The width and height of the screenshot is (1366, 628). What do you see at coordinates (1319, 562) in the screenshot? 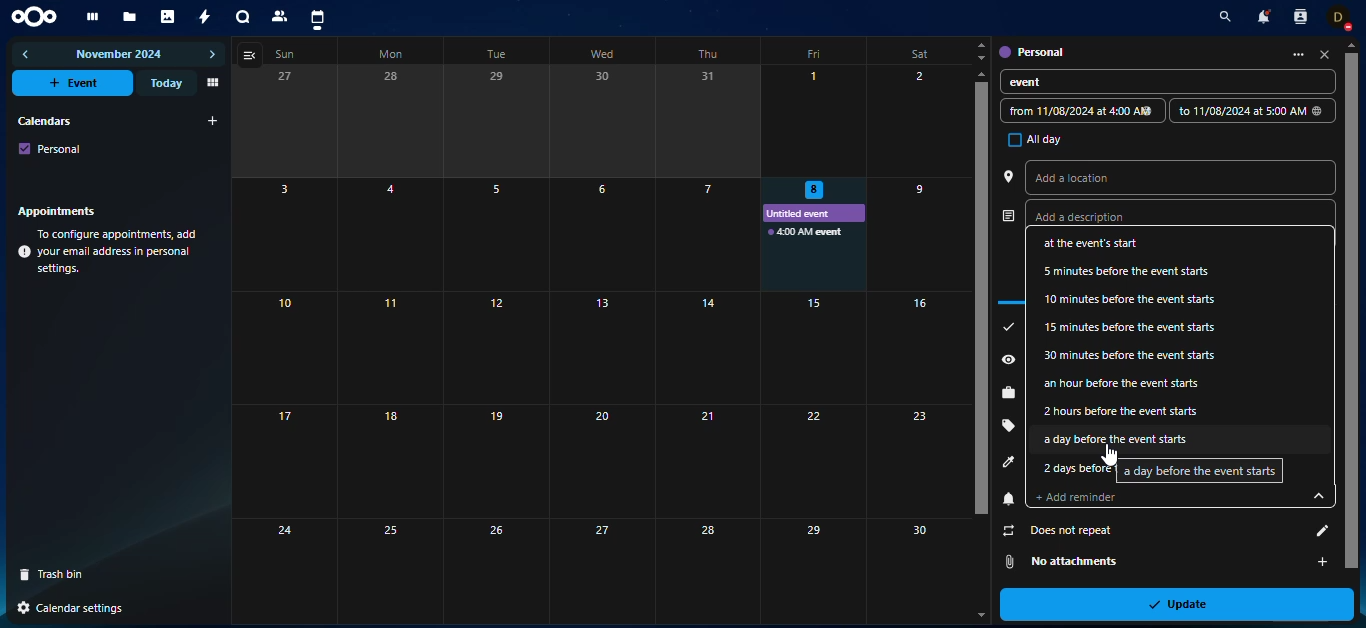
I see `Add` at bounding box center [1319, 562].